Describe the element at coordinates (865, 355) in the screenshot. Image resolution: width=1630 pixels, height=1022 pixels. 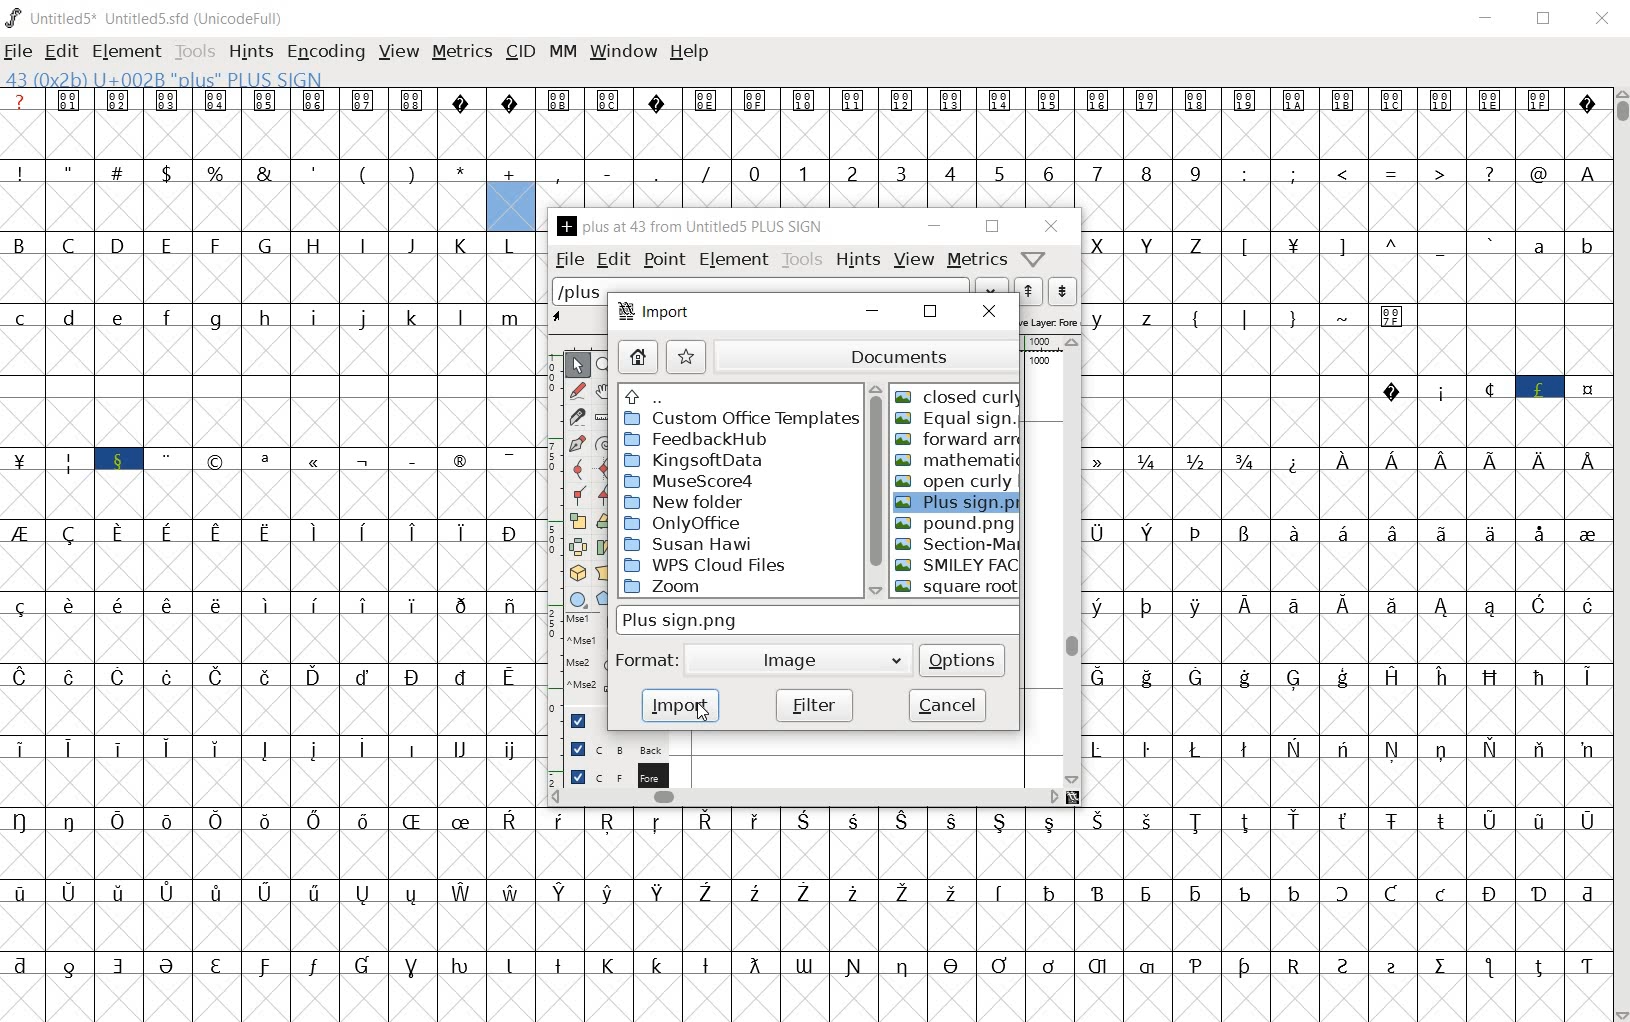
I see `documents` at that location.